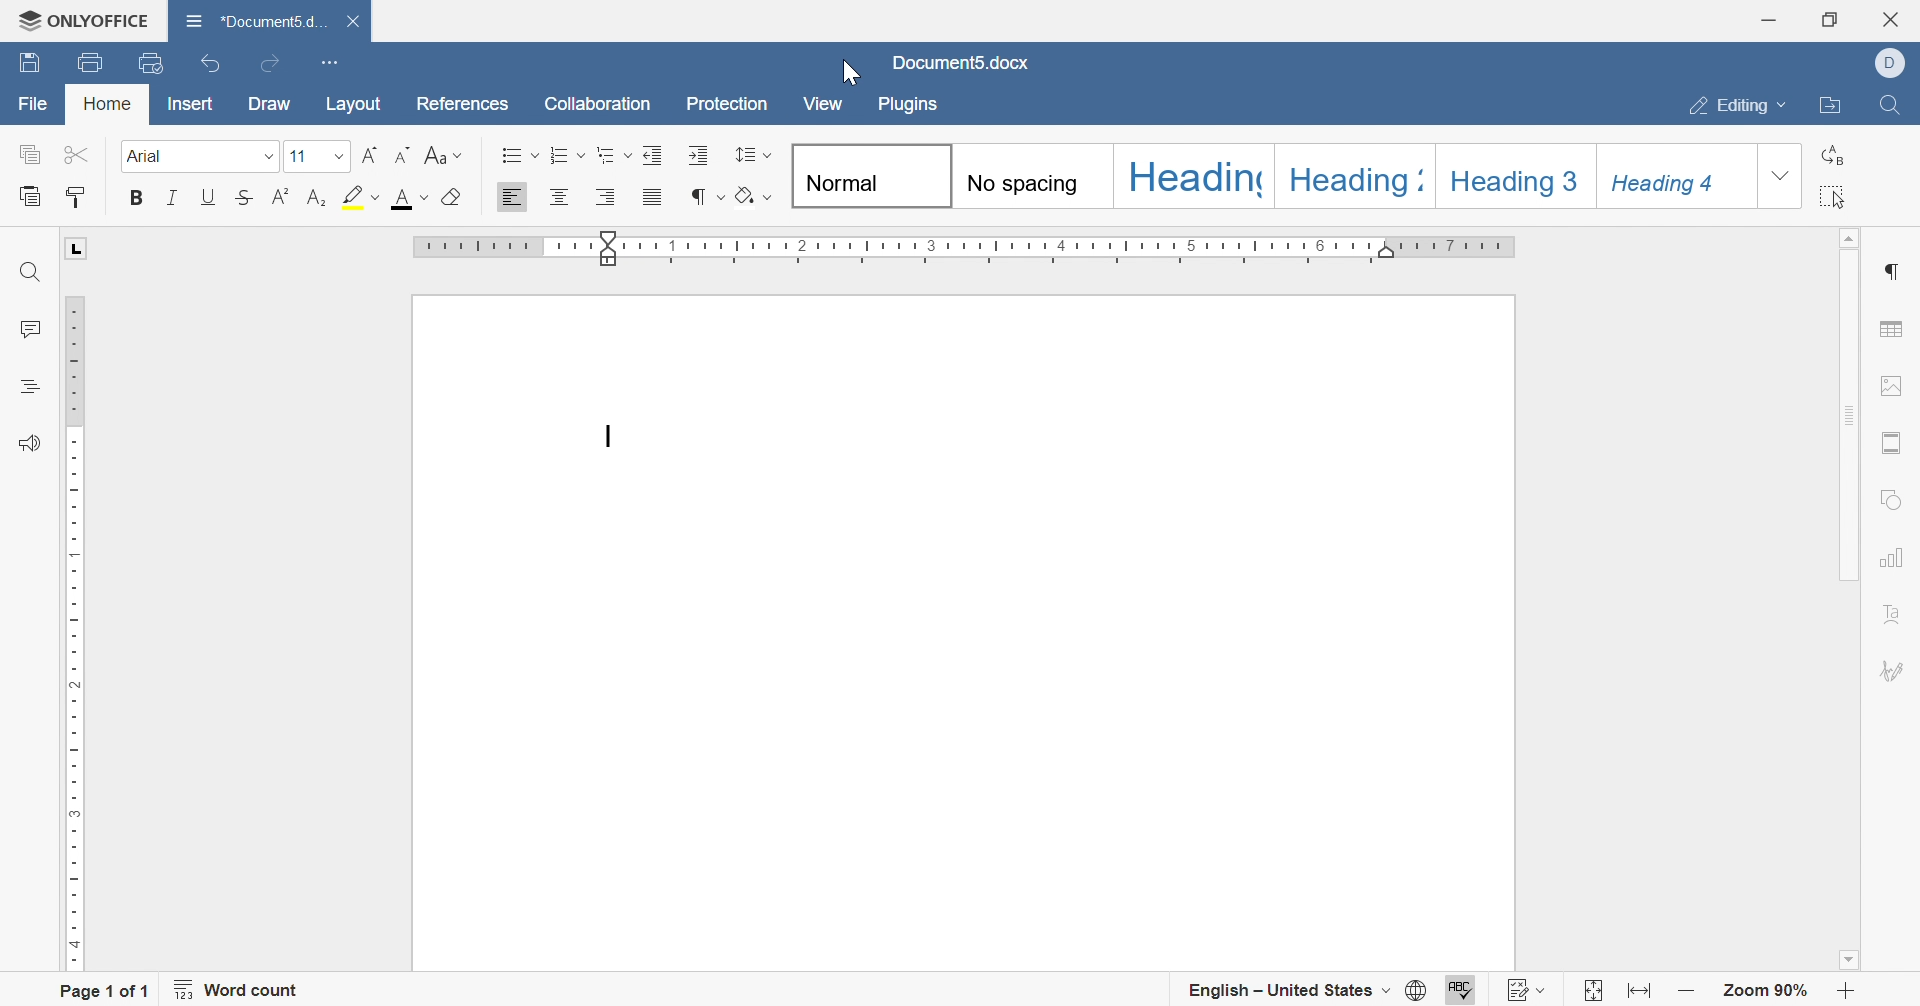  I want to click on strikethrough, so click(247, 196).